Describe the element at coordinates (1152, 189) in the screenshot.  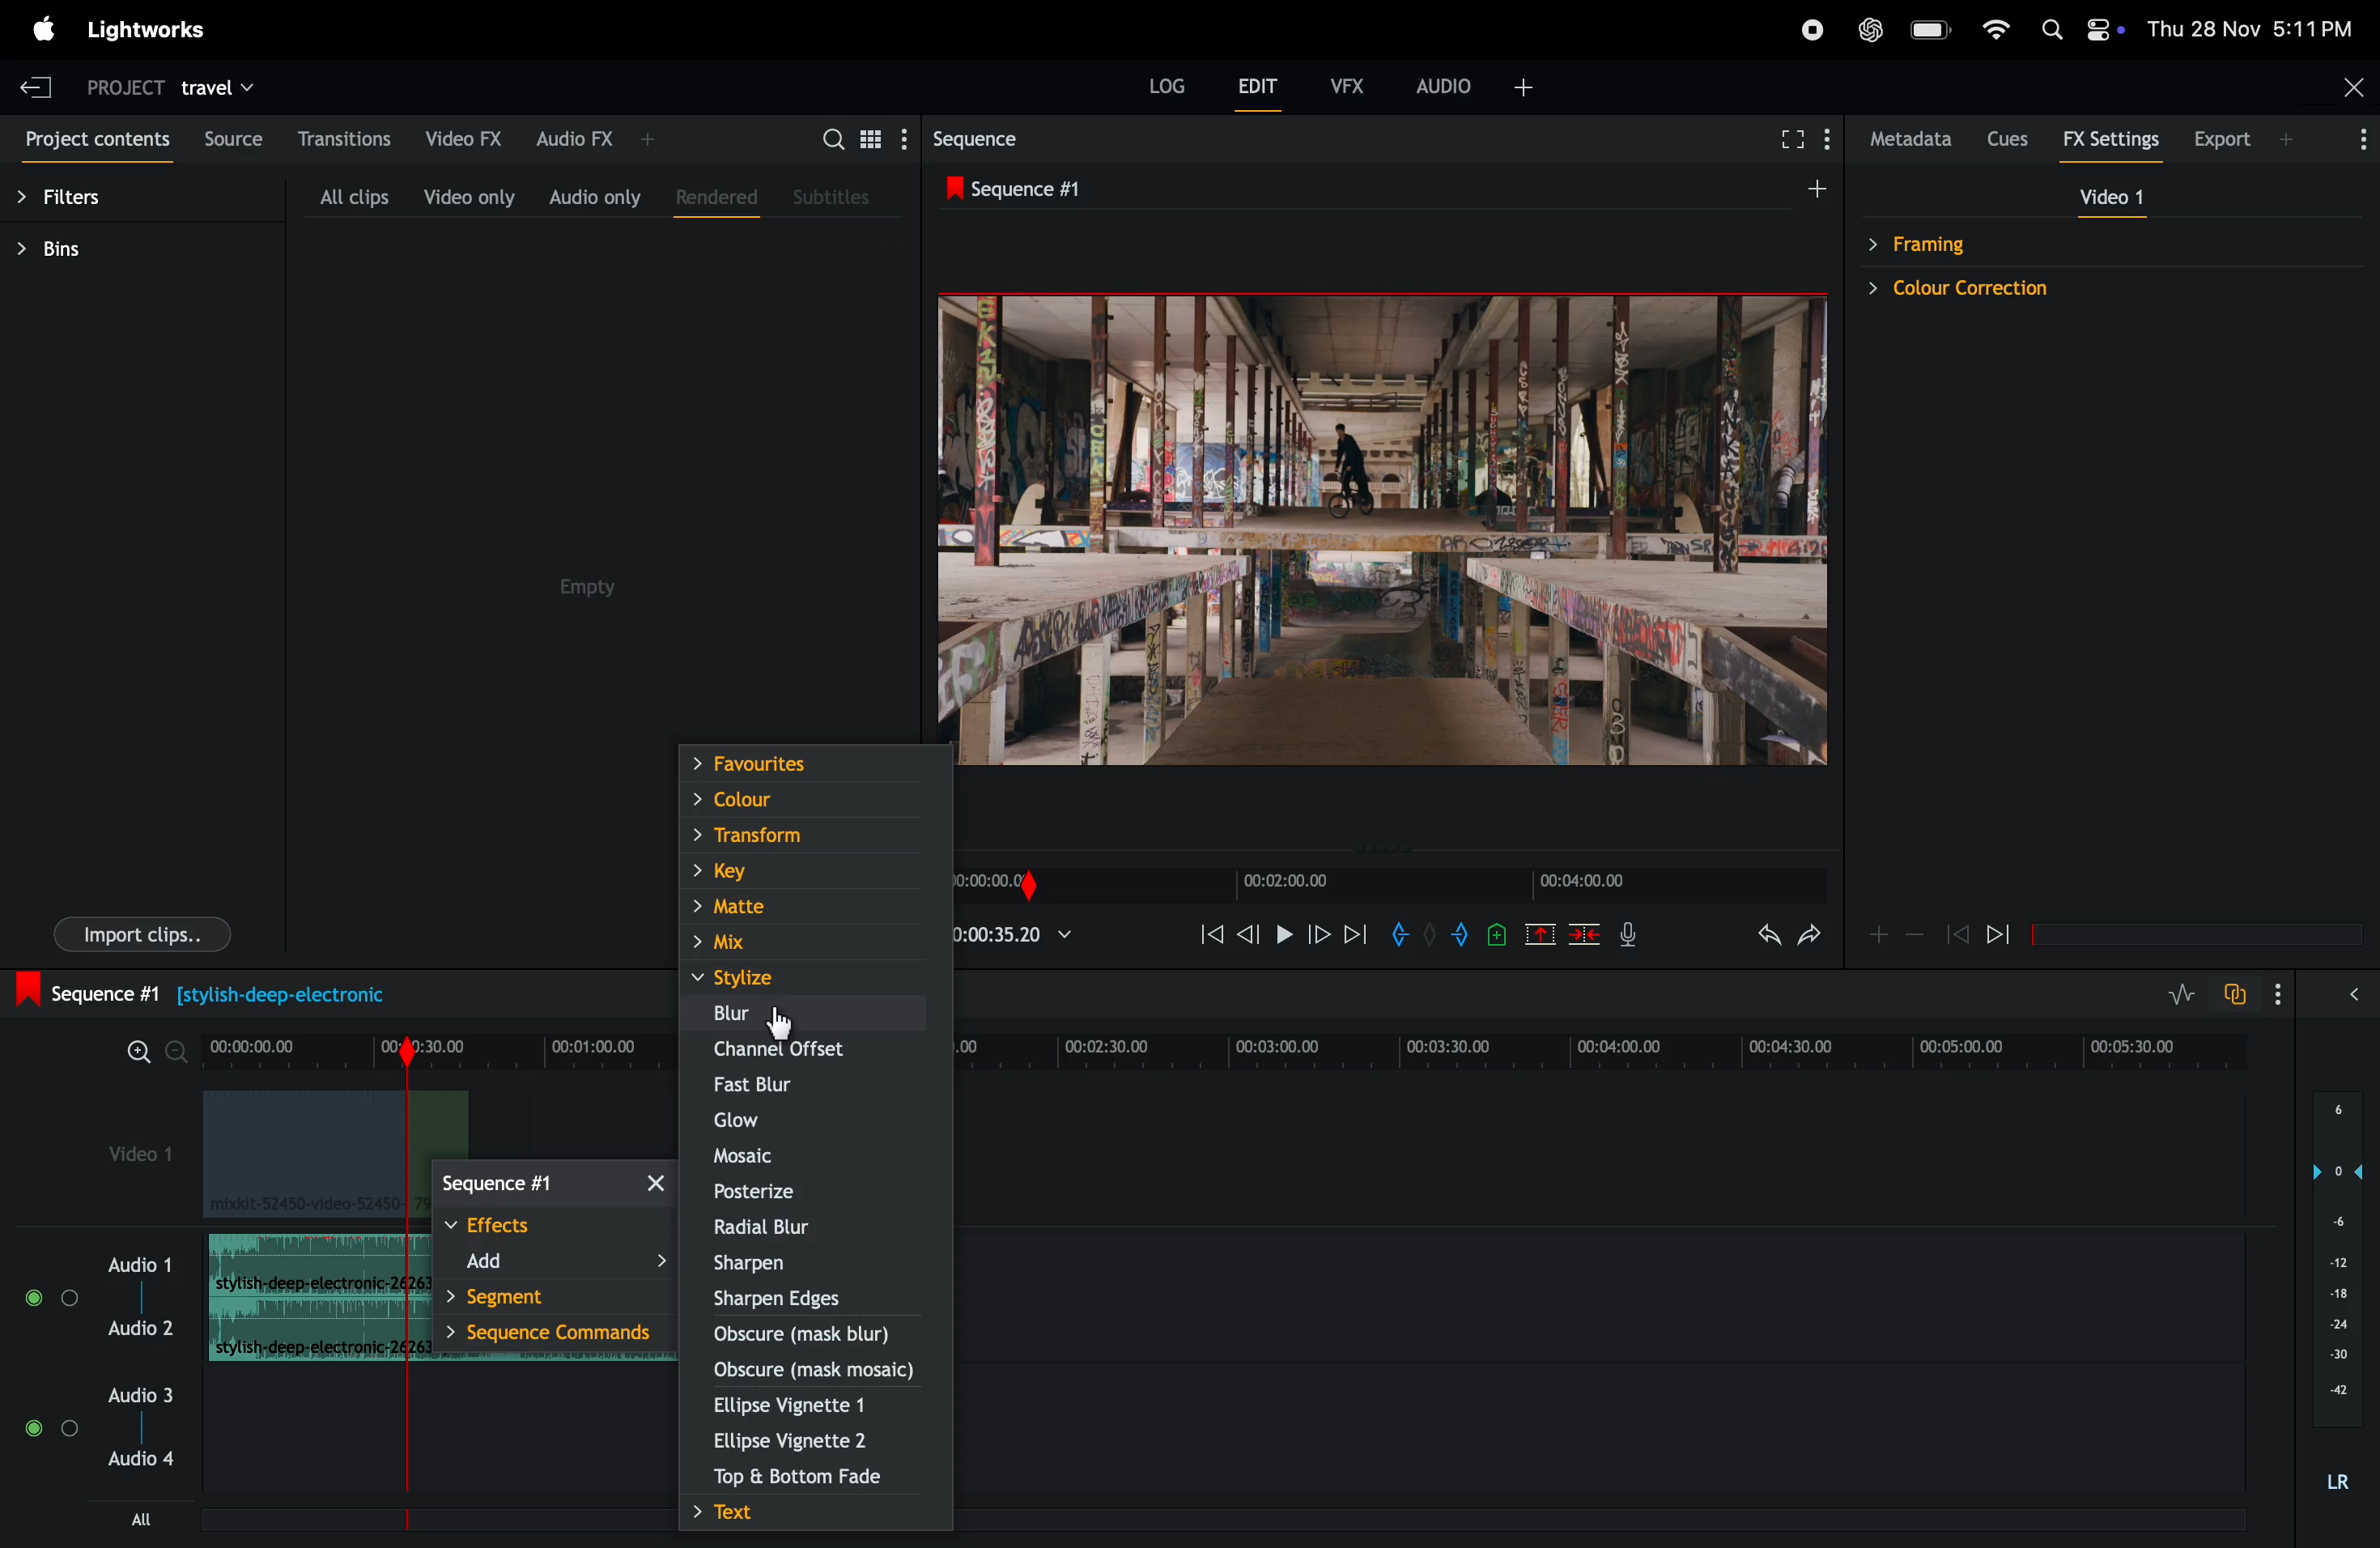
I see `sequence 1` at that location.